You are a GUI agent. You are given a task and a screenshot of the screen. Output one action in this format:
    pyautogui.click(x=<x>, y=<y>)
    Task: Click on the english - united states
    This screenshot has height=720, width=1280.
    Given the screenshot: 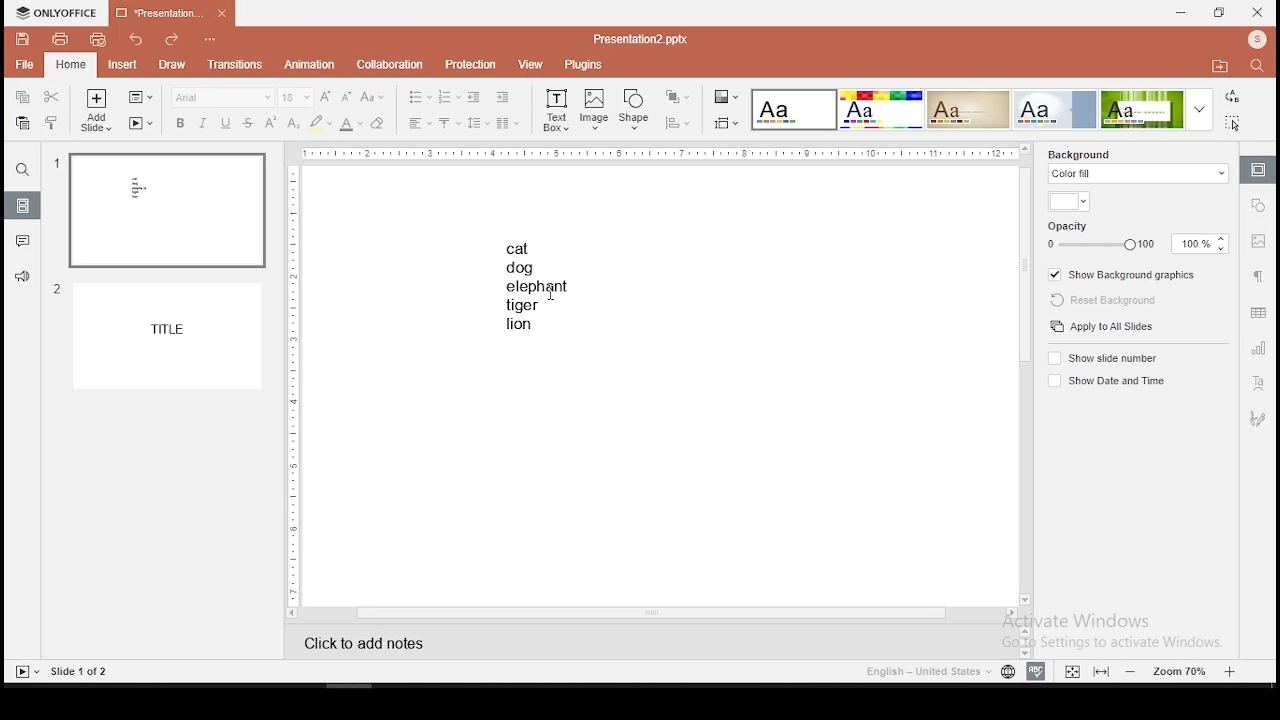 What is the action you would take?
    pyautogui.click(x=921, y=671)
    